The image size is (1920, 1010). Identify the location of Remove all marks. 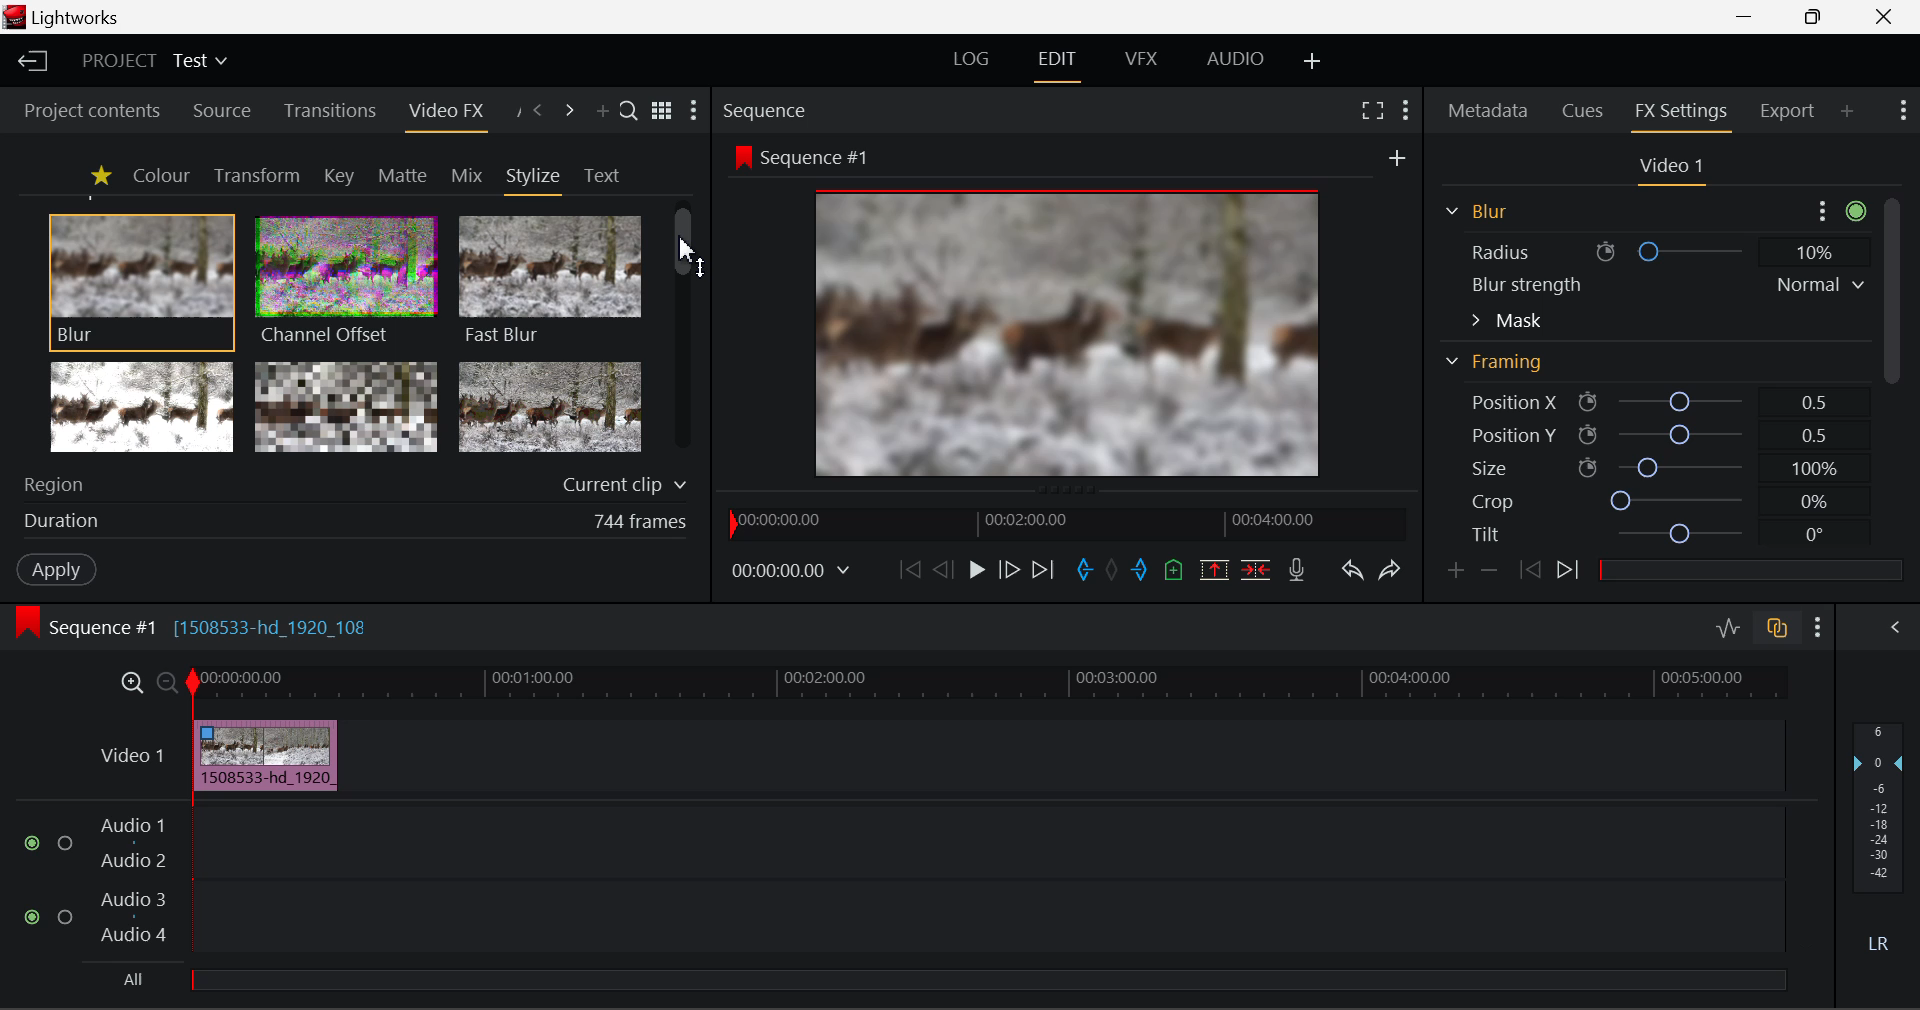
(1112, 567).